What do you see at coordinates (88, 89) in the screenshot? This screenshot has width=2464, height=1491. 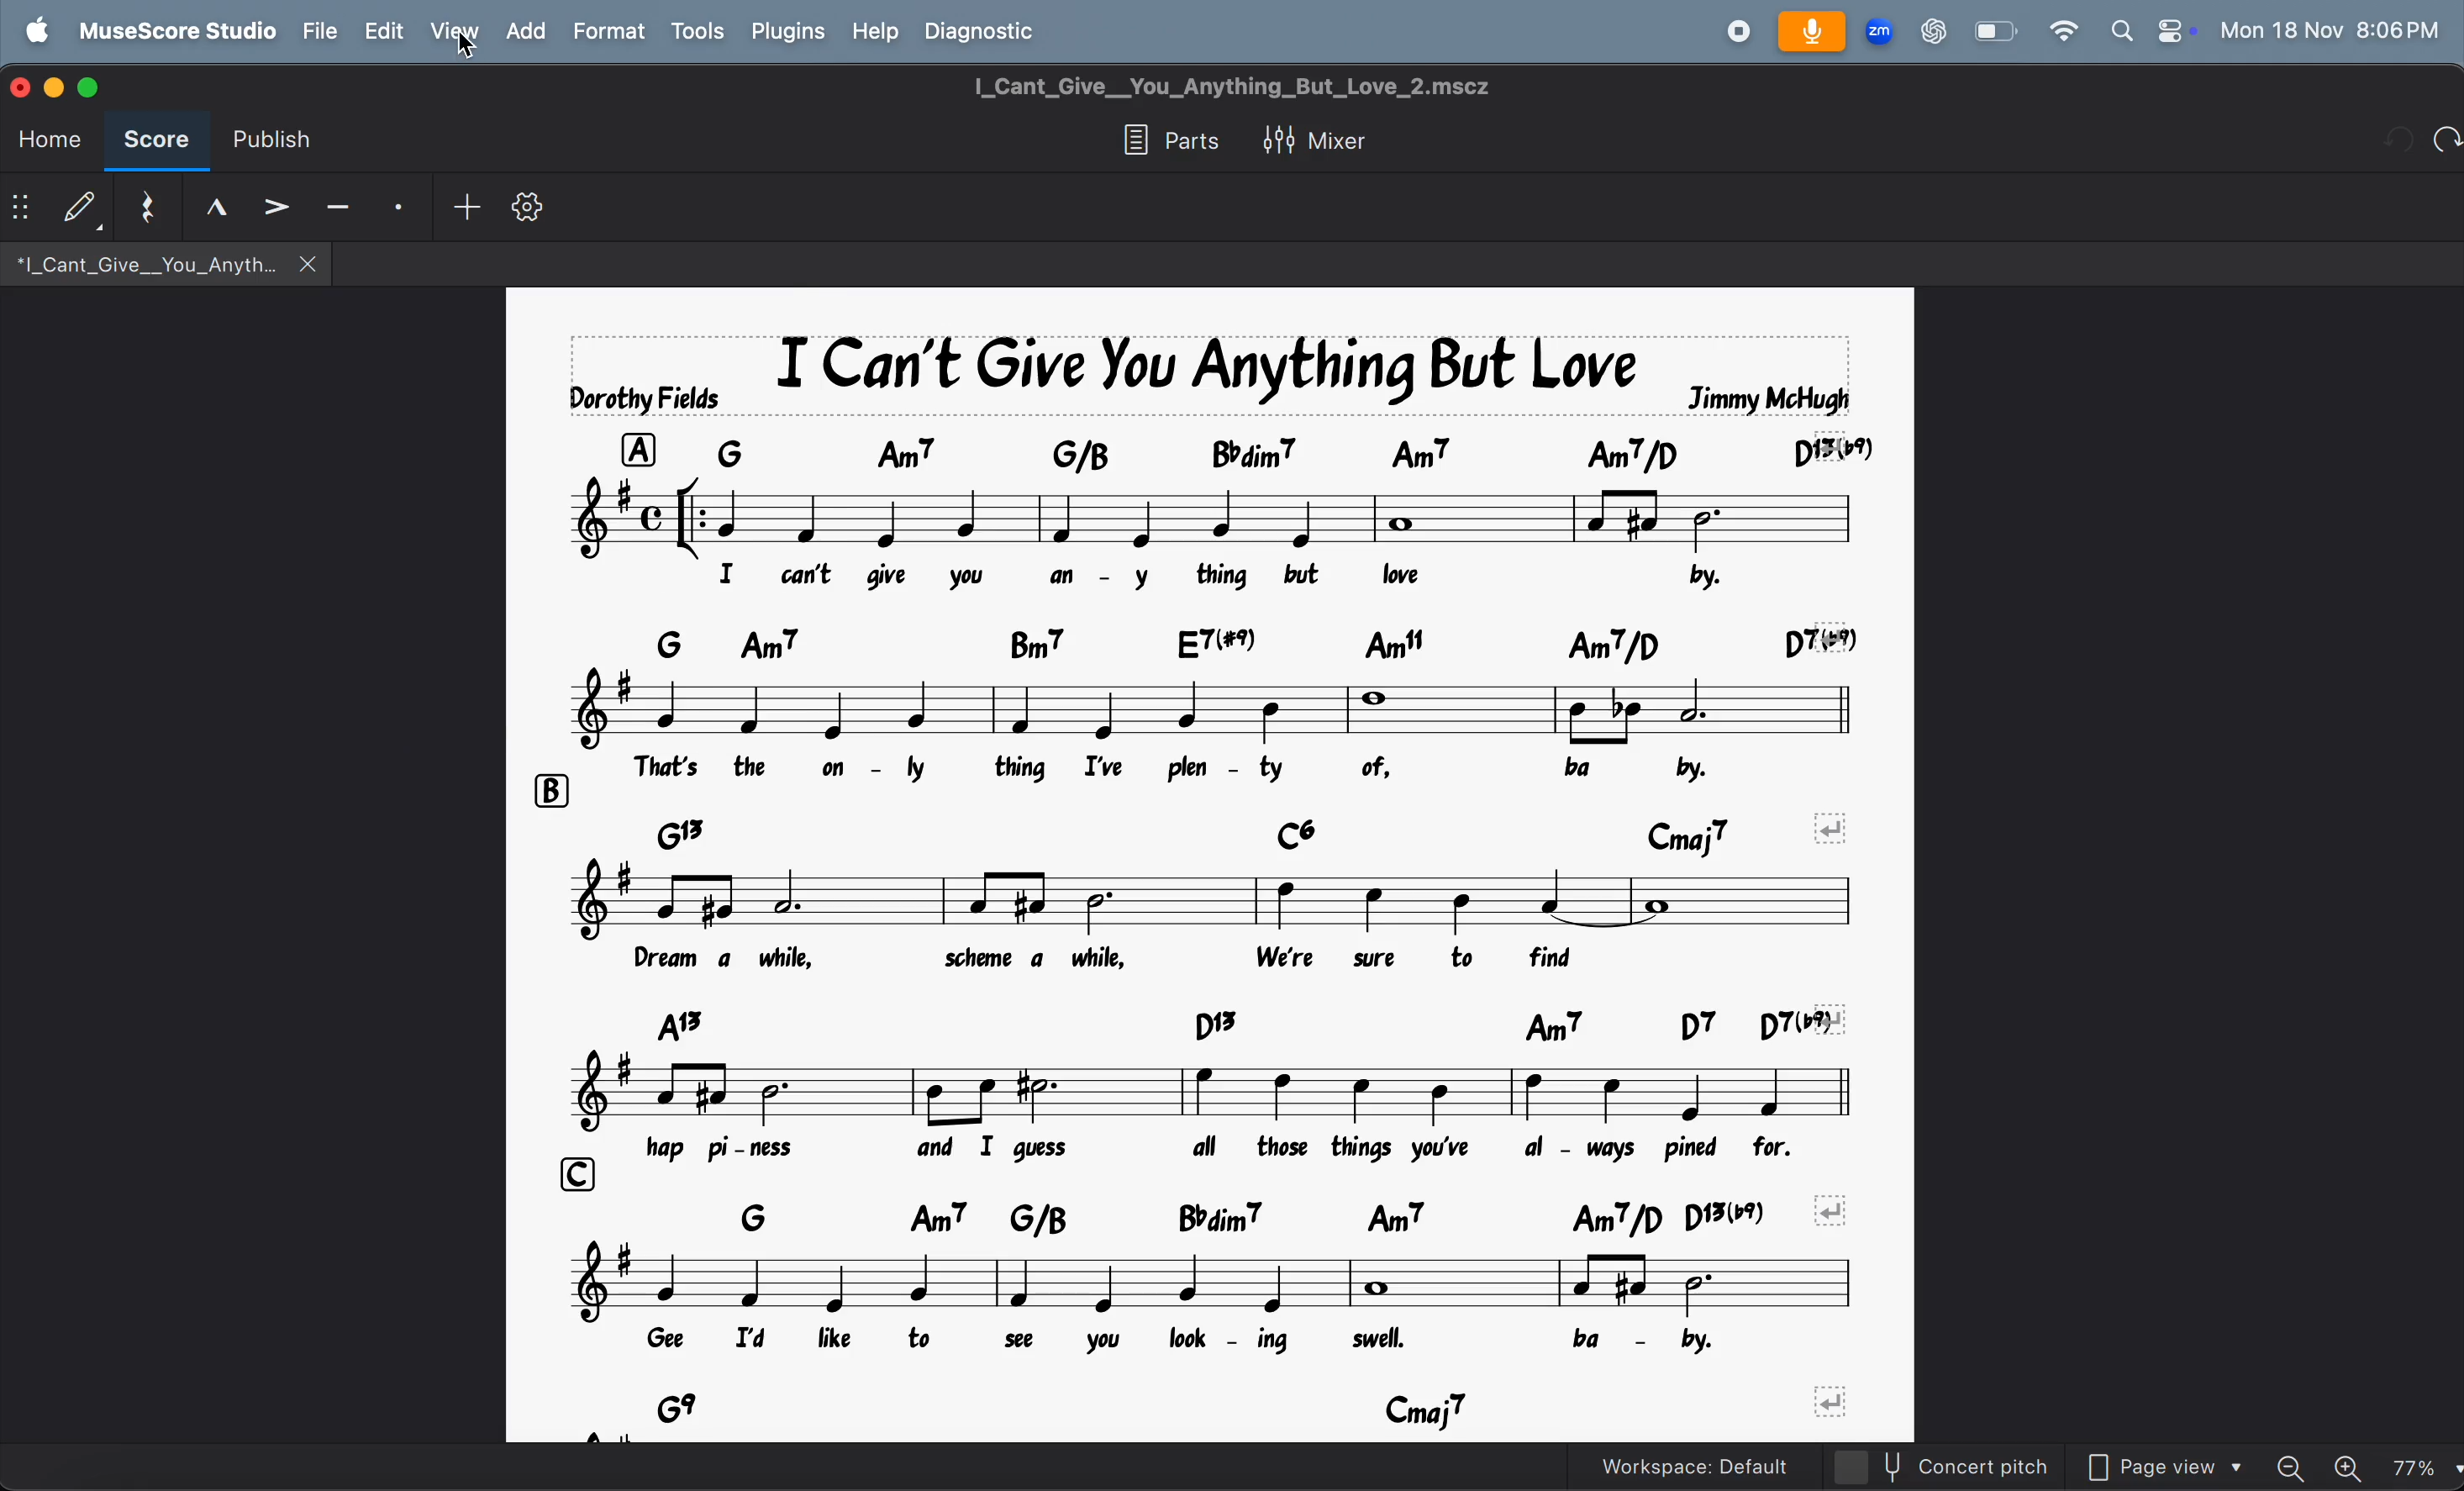 I see `score` at bounding box center [88, 89].